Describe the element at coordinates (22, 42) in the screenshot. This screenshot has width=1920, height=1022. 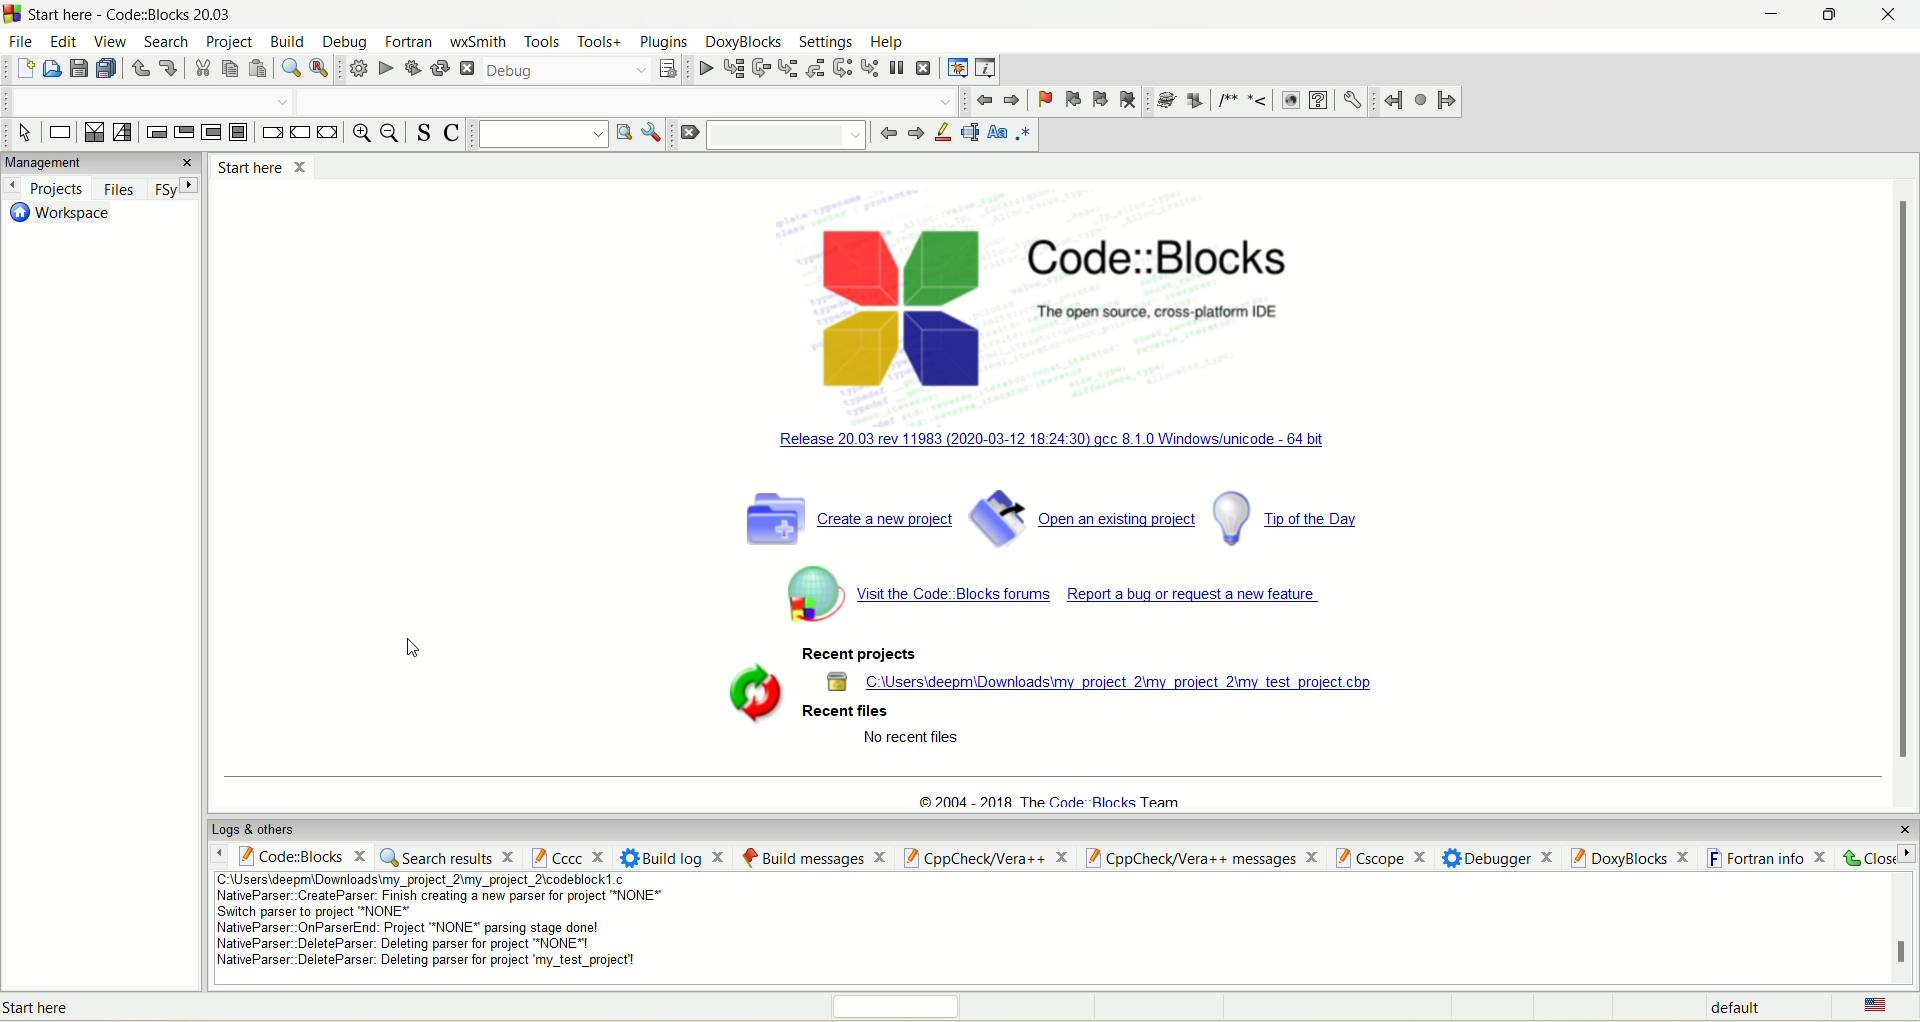
I see `file` at that location.